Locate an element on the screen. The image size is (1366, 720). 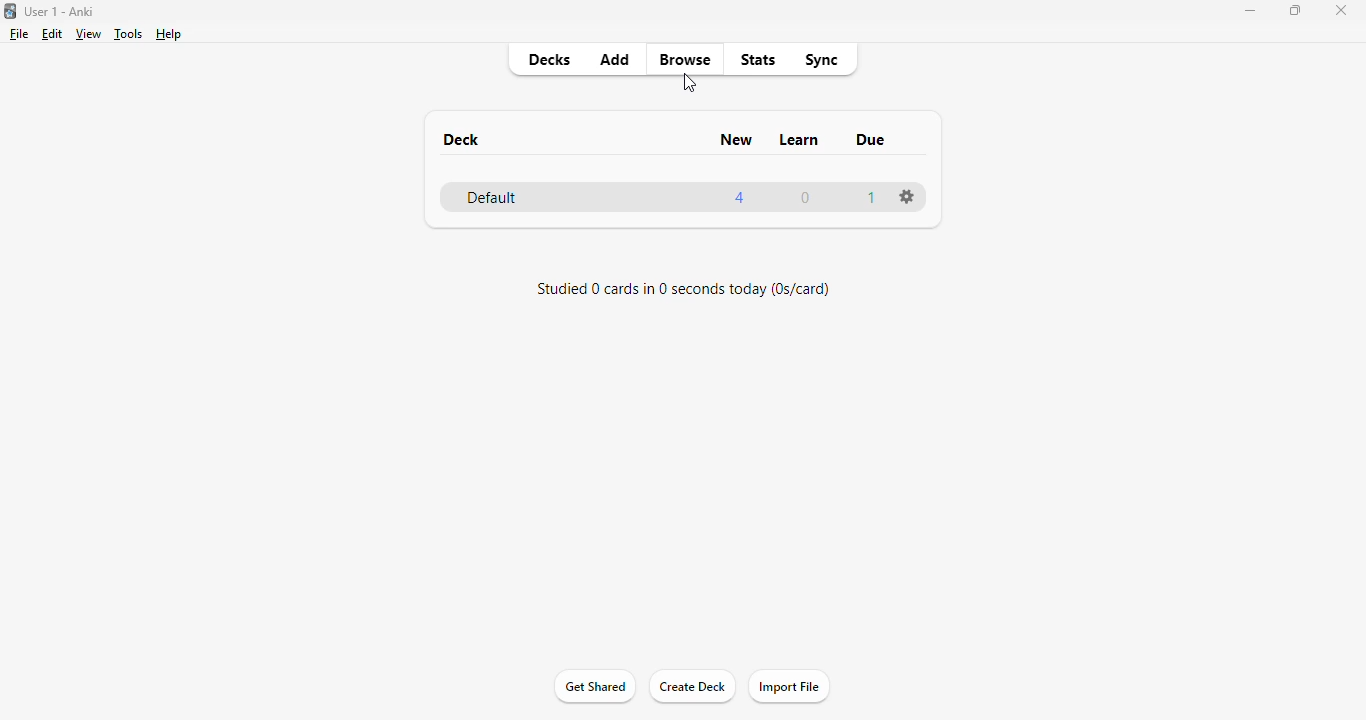
new is located at coordinates (738, 139).